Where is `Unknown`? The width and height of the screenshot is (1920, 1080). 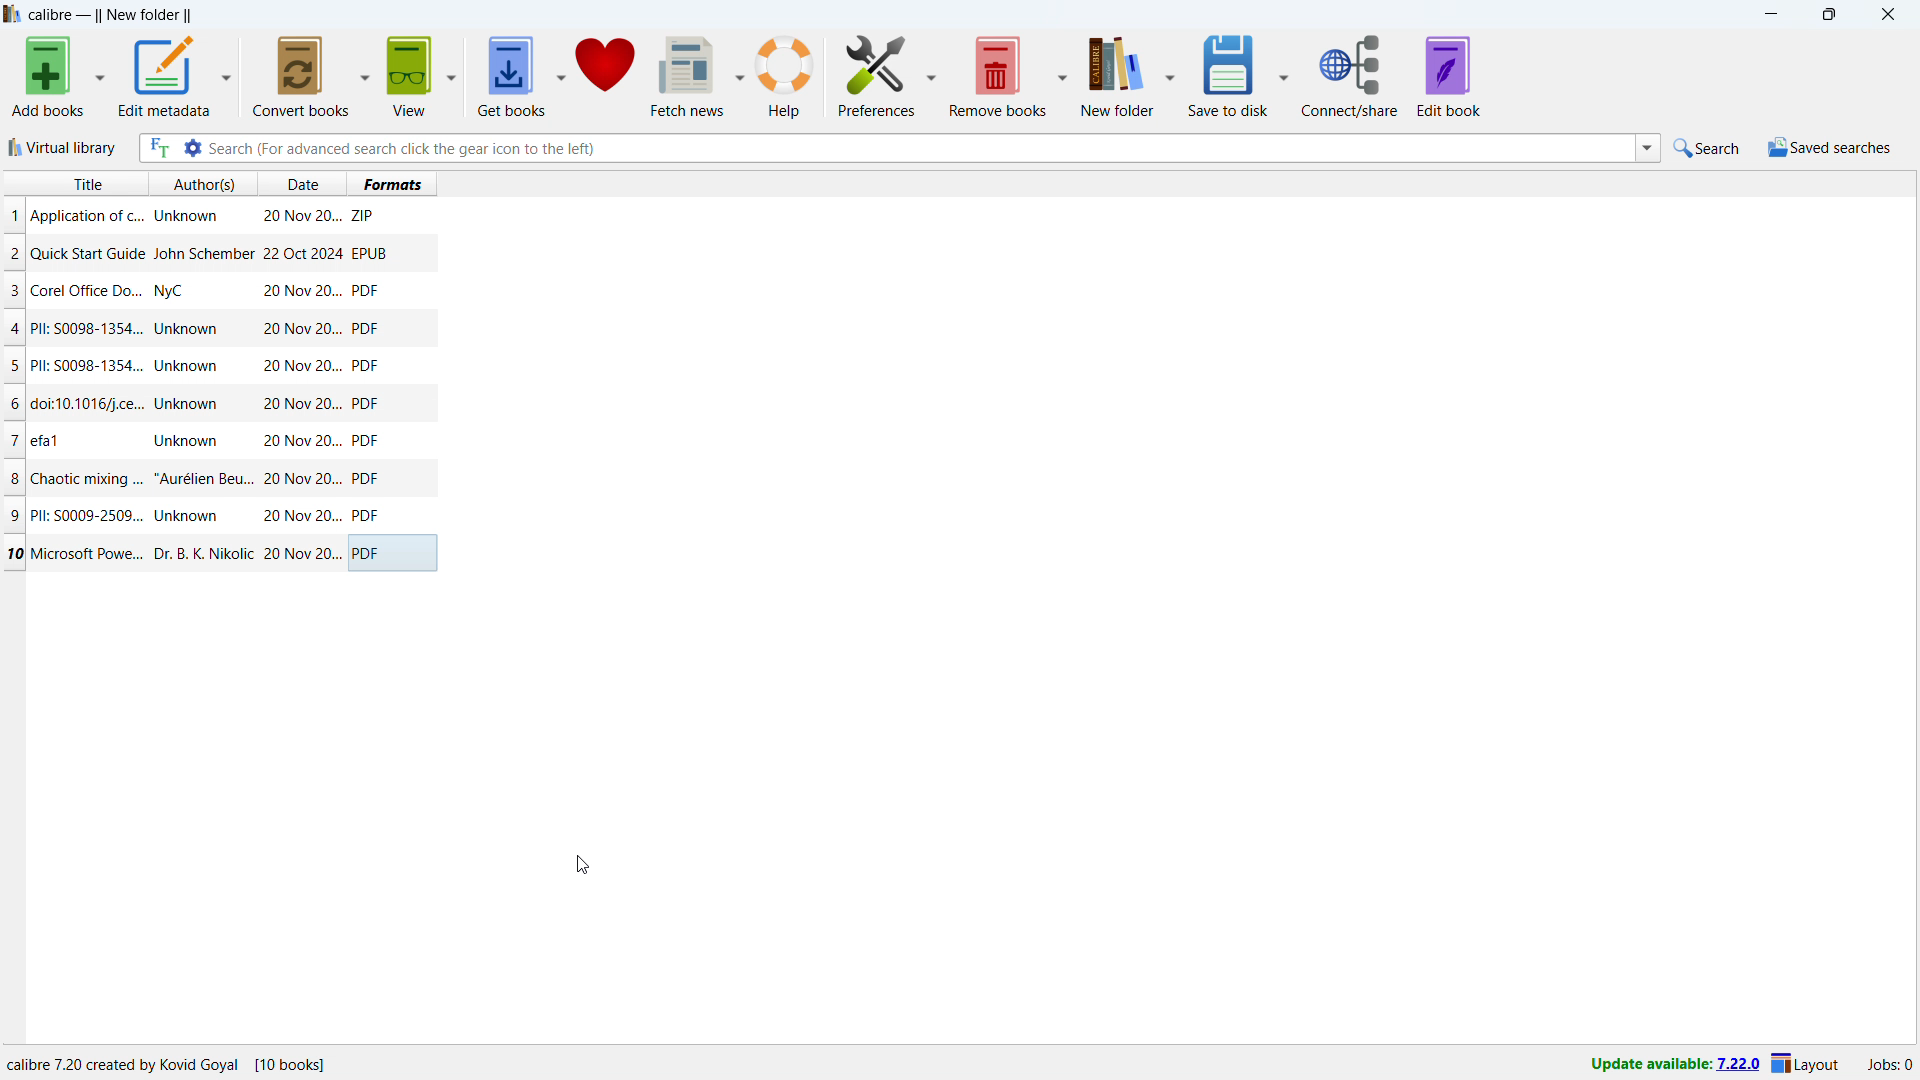
Unknown is located at coordinates (186, 366).